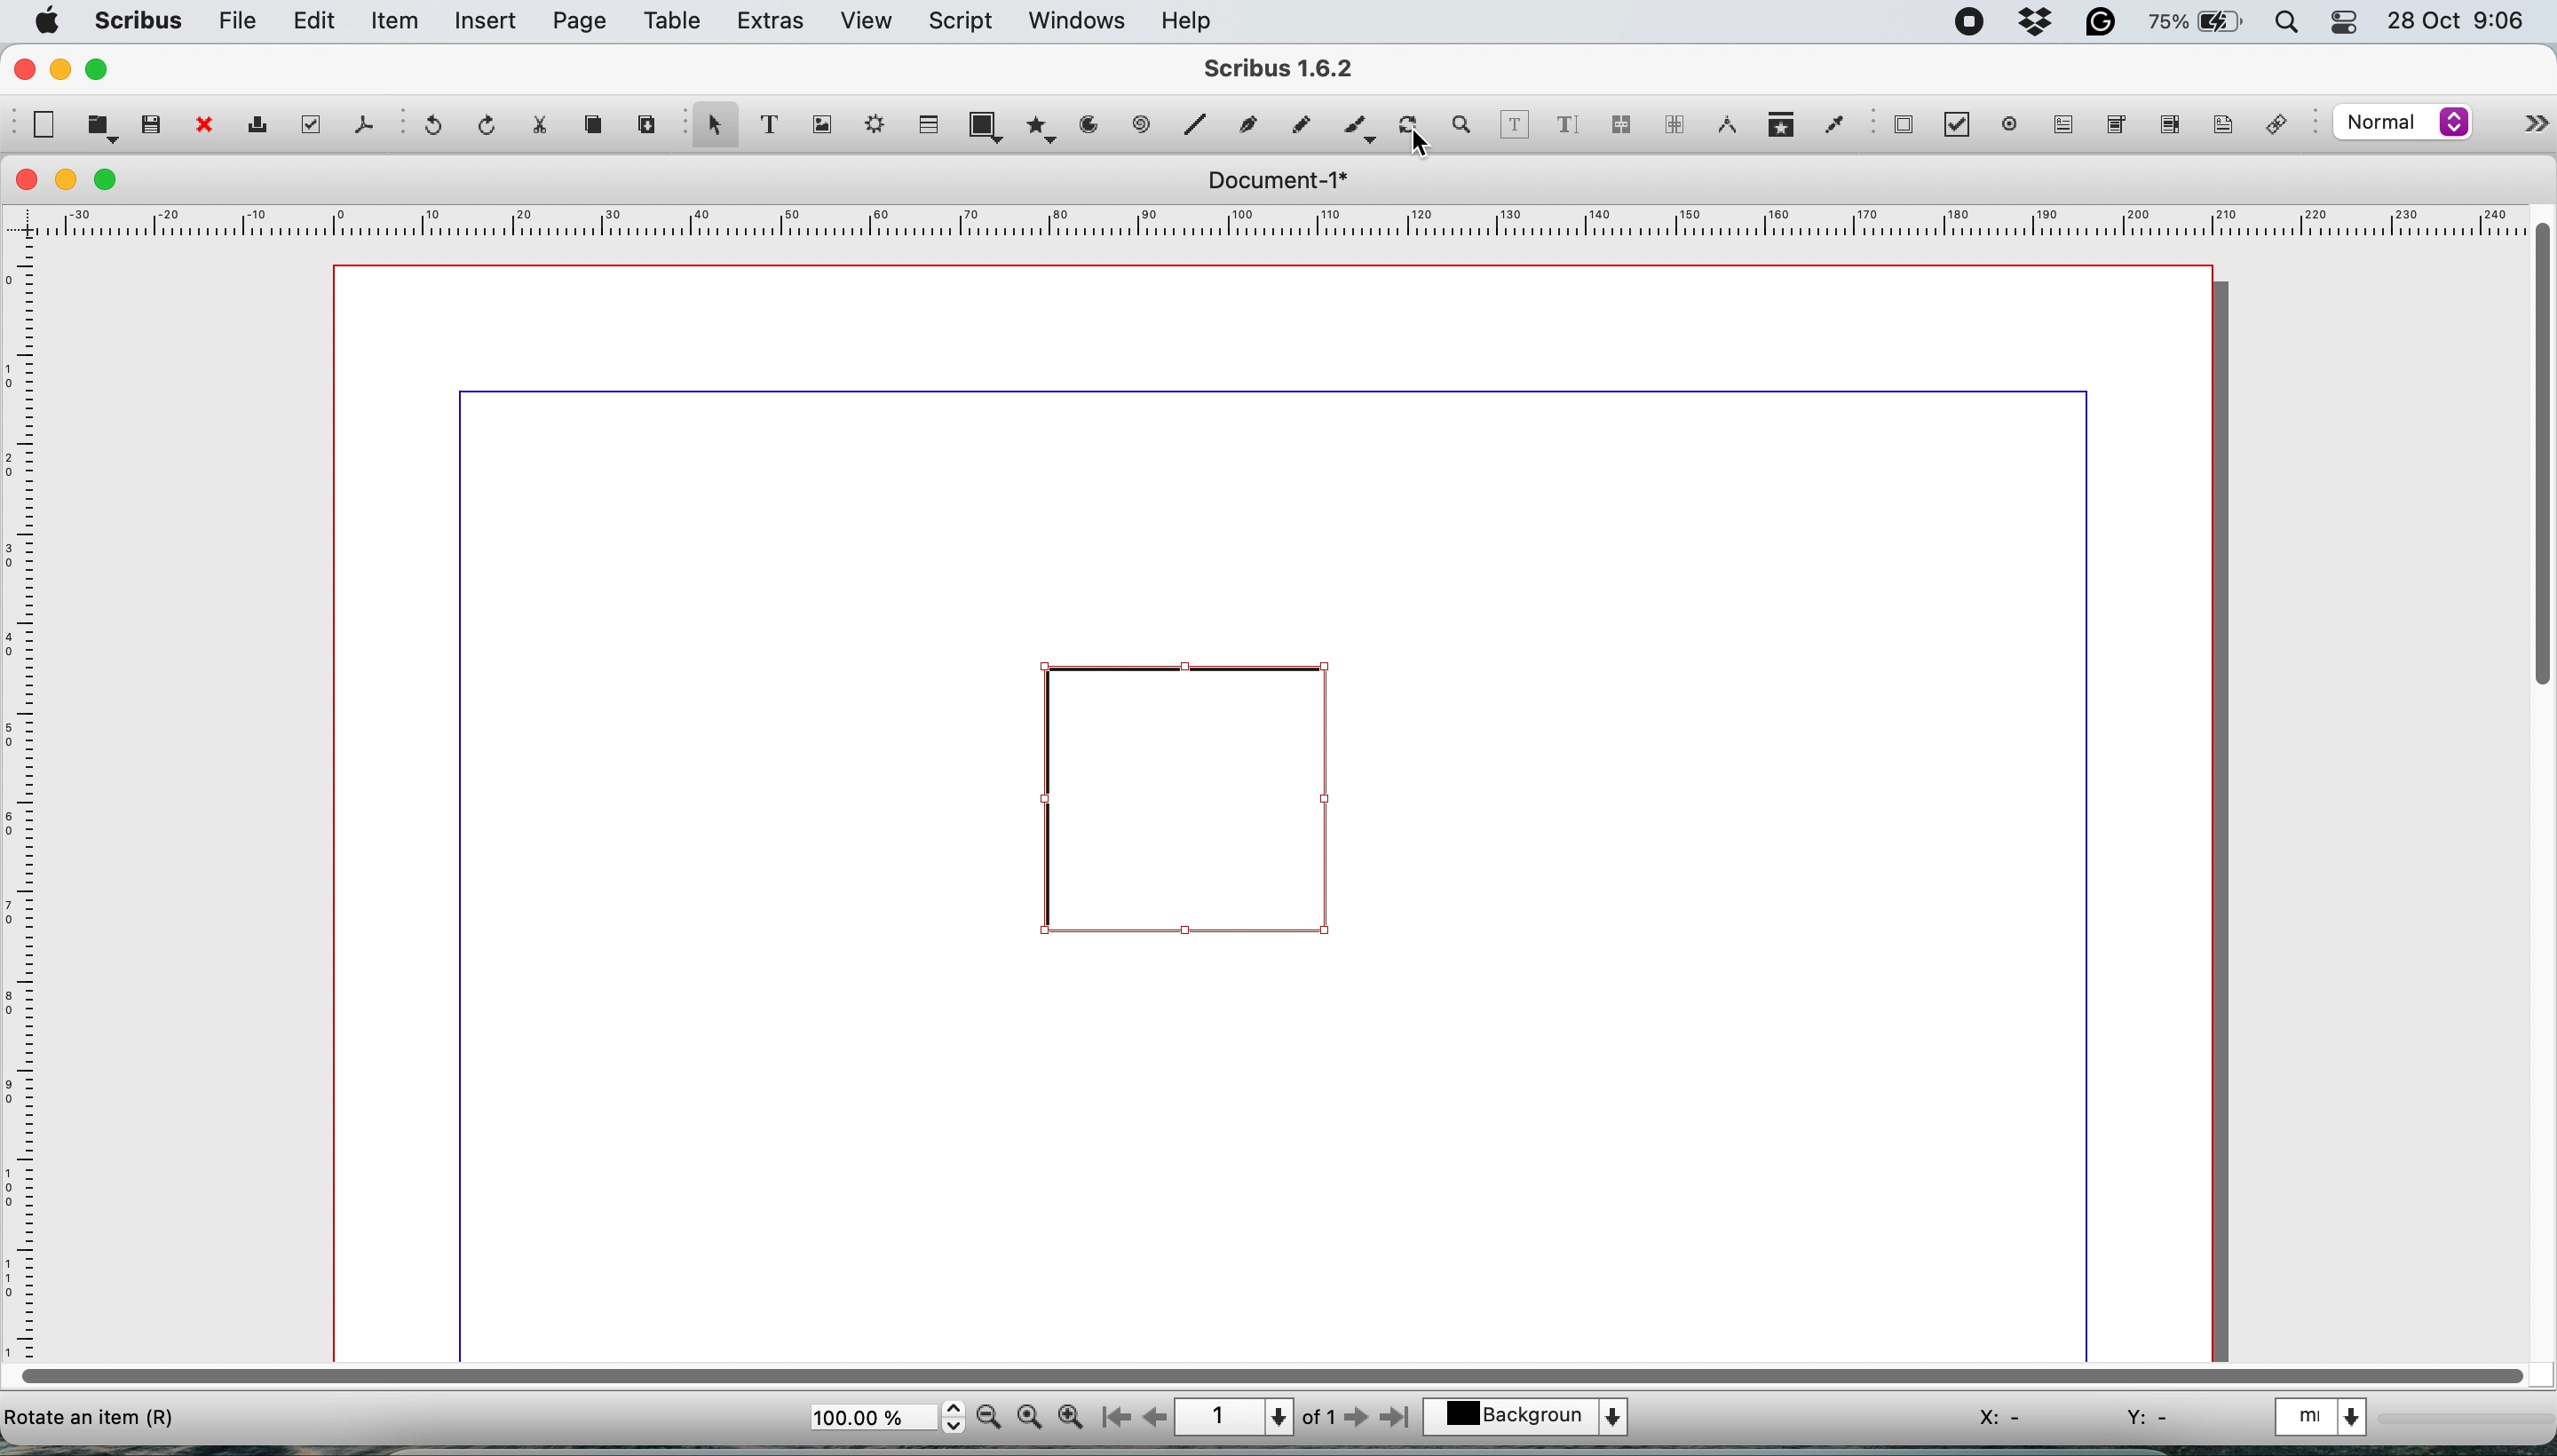 This screenshot has width=2557, height=1456. Describe the element at coordinates (1264, 1373) in the screenshot. I see `horizontal scroll bar` at that location.